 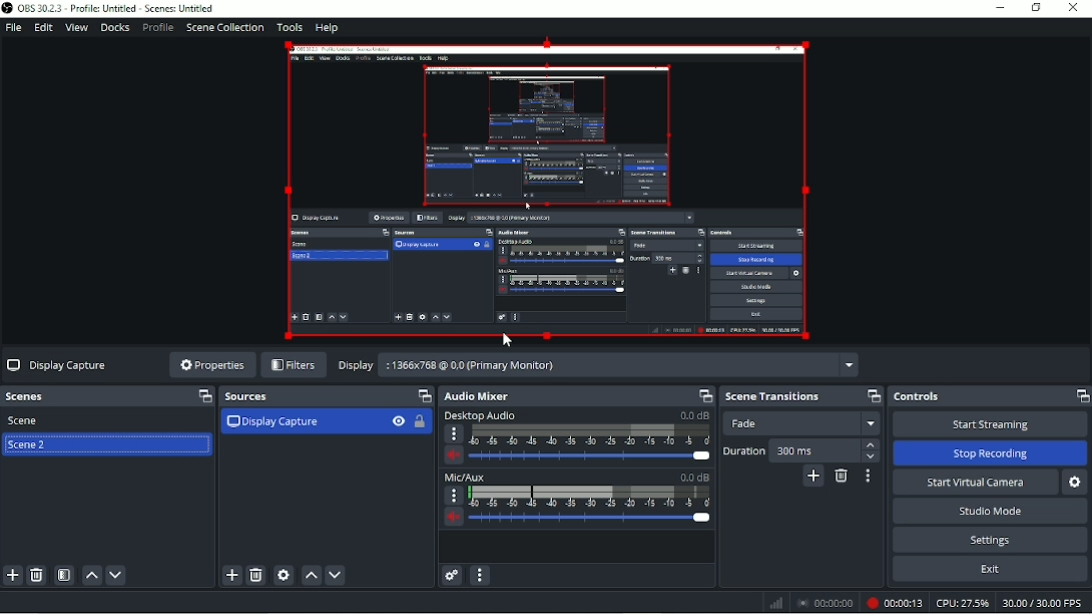 I want to click on Advanced audio properties, so click(x=452, y=576).